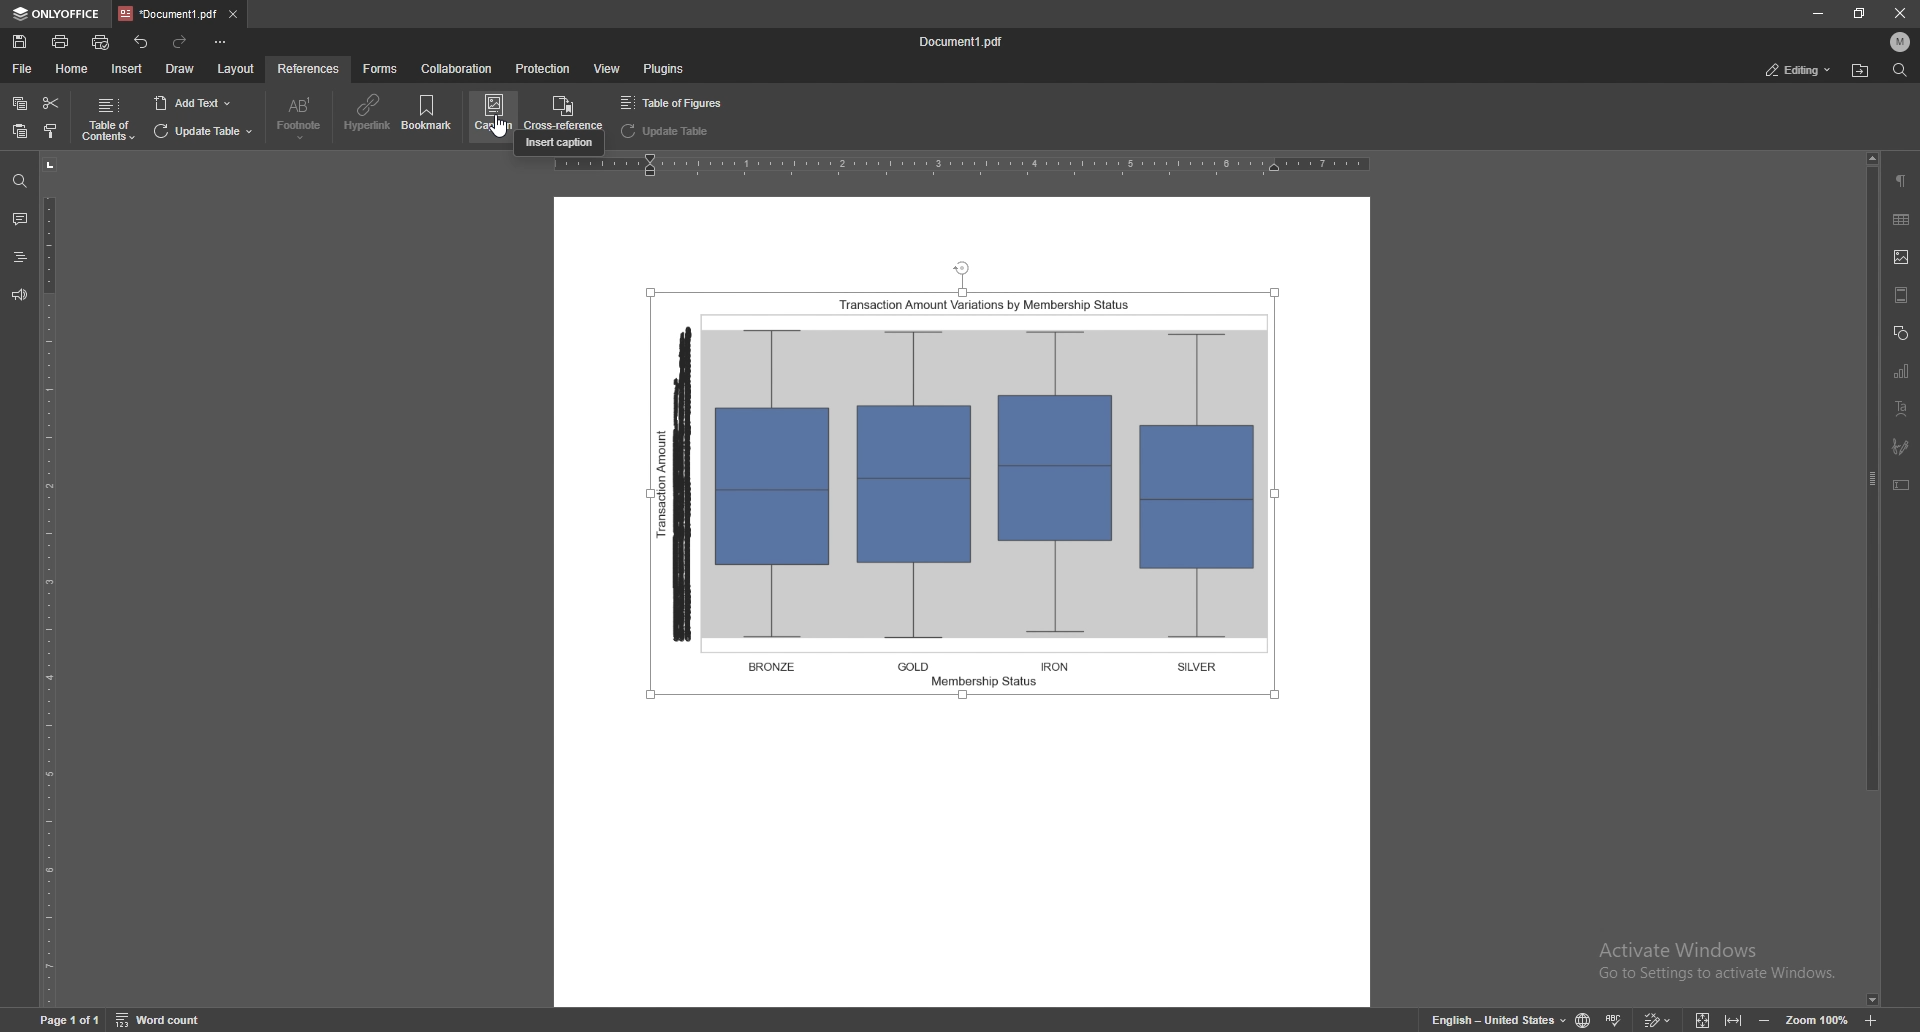  What do you see at coordinates (1658, 1019) in the screenshot?
I see `track changes` at bounding box center [1658, 1019].